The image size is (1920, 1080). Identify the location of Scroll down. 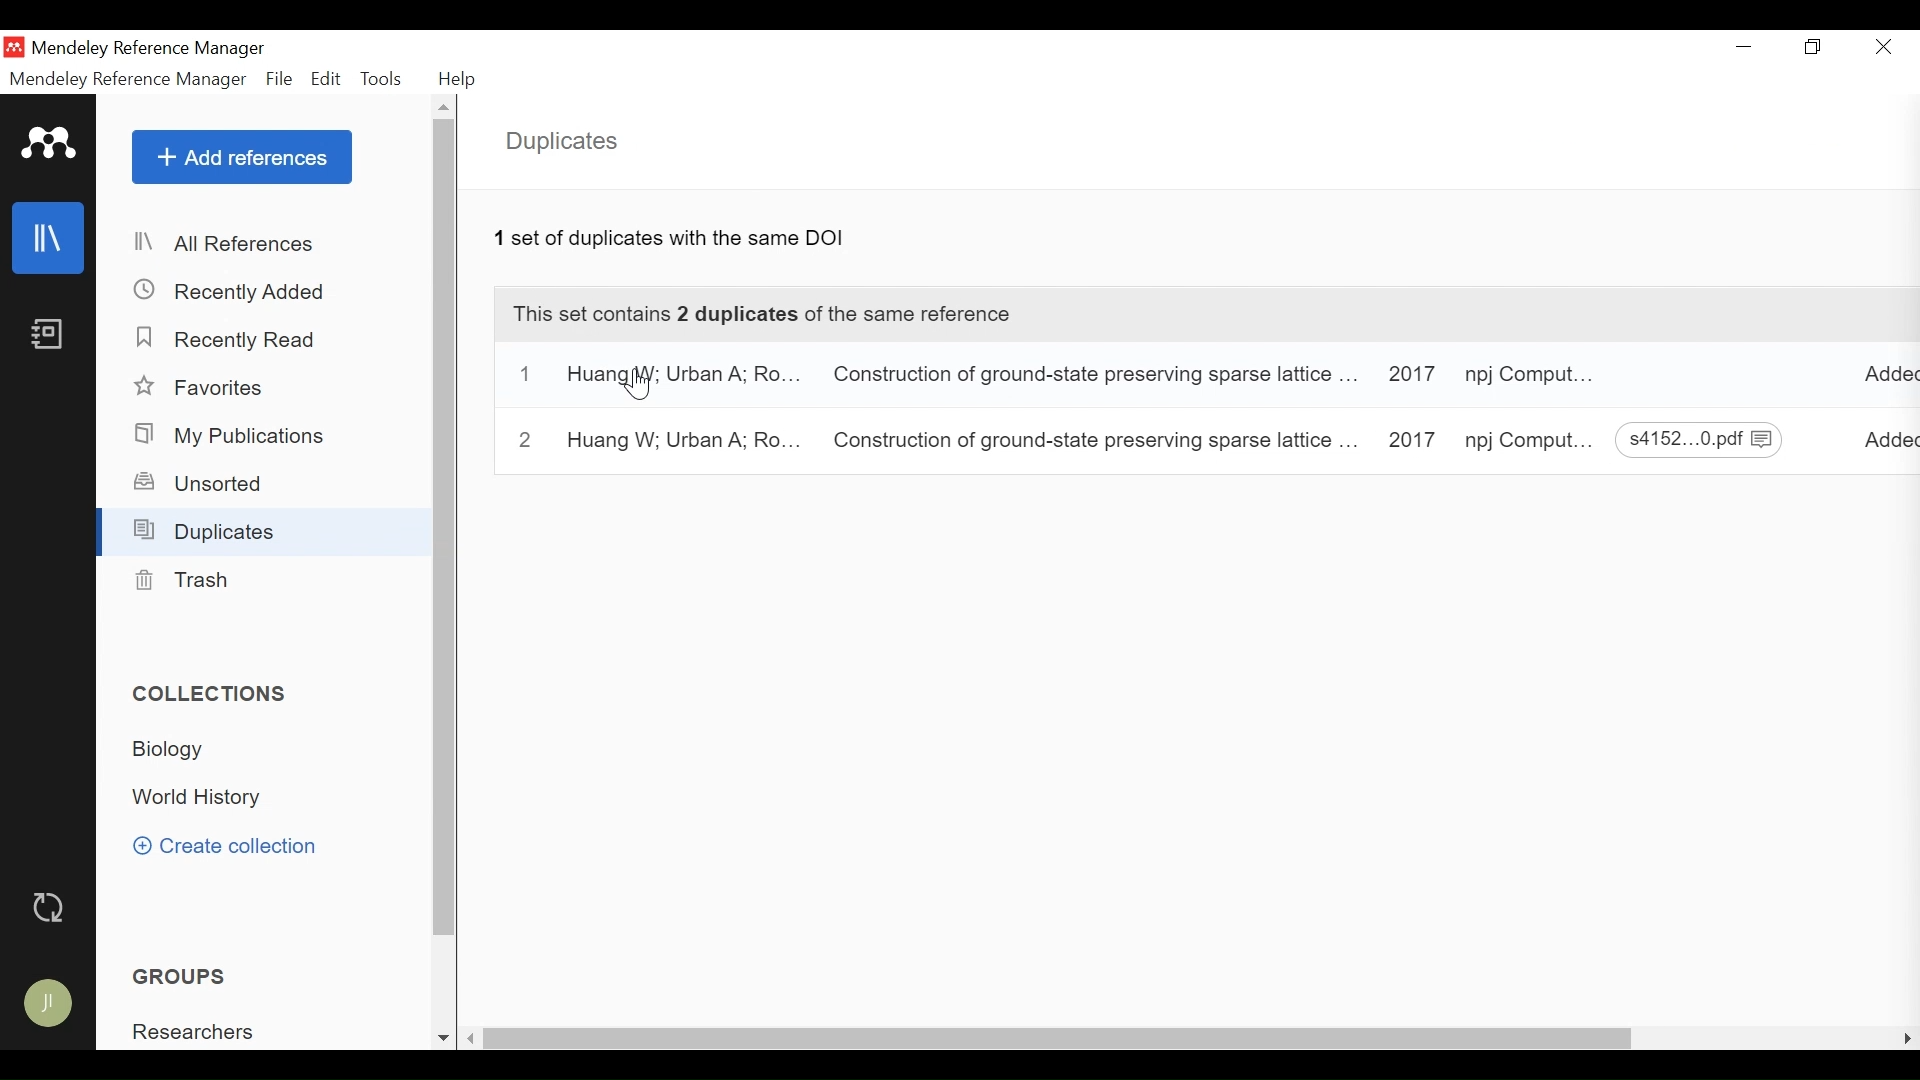
(441, 1040).